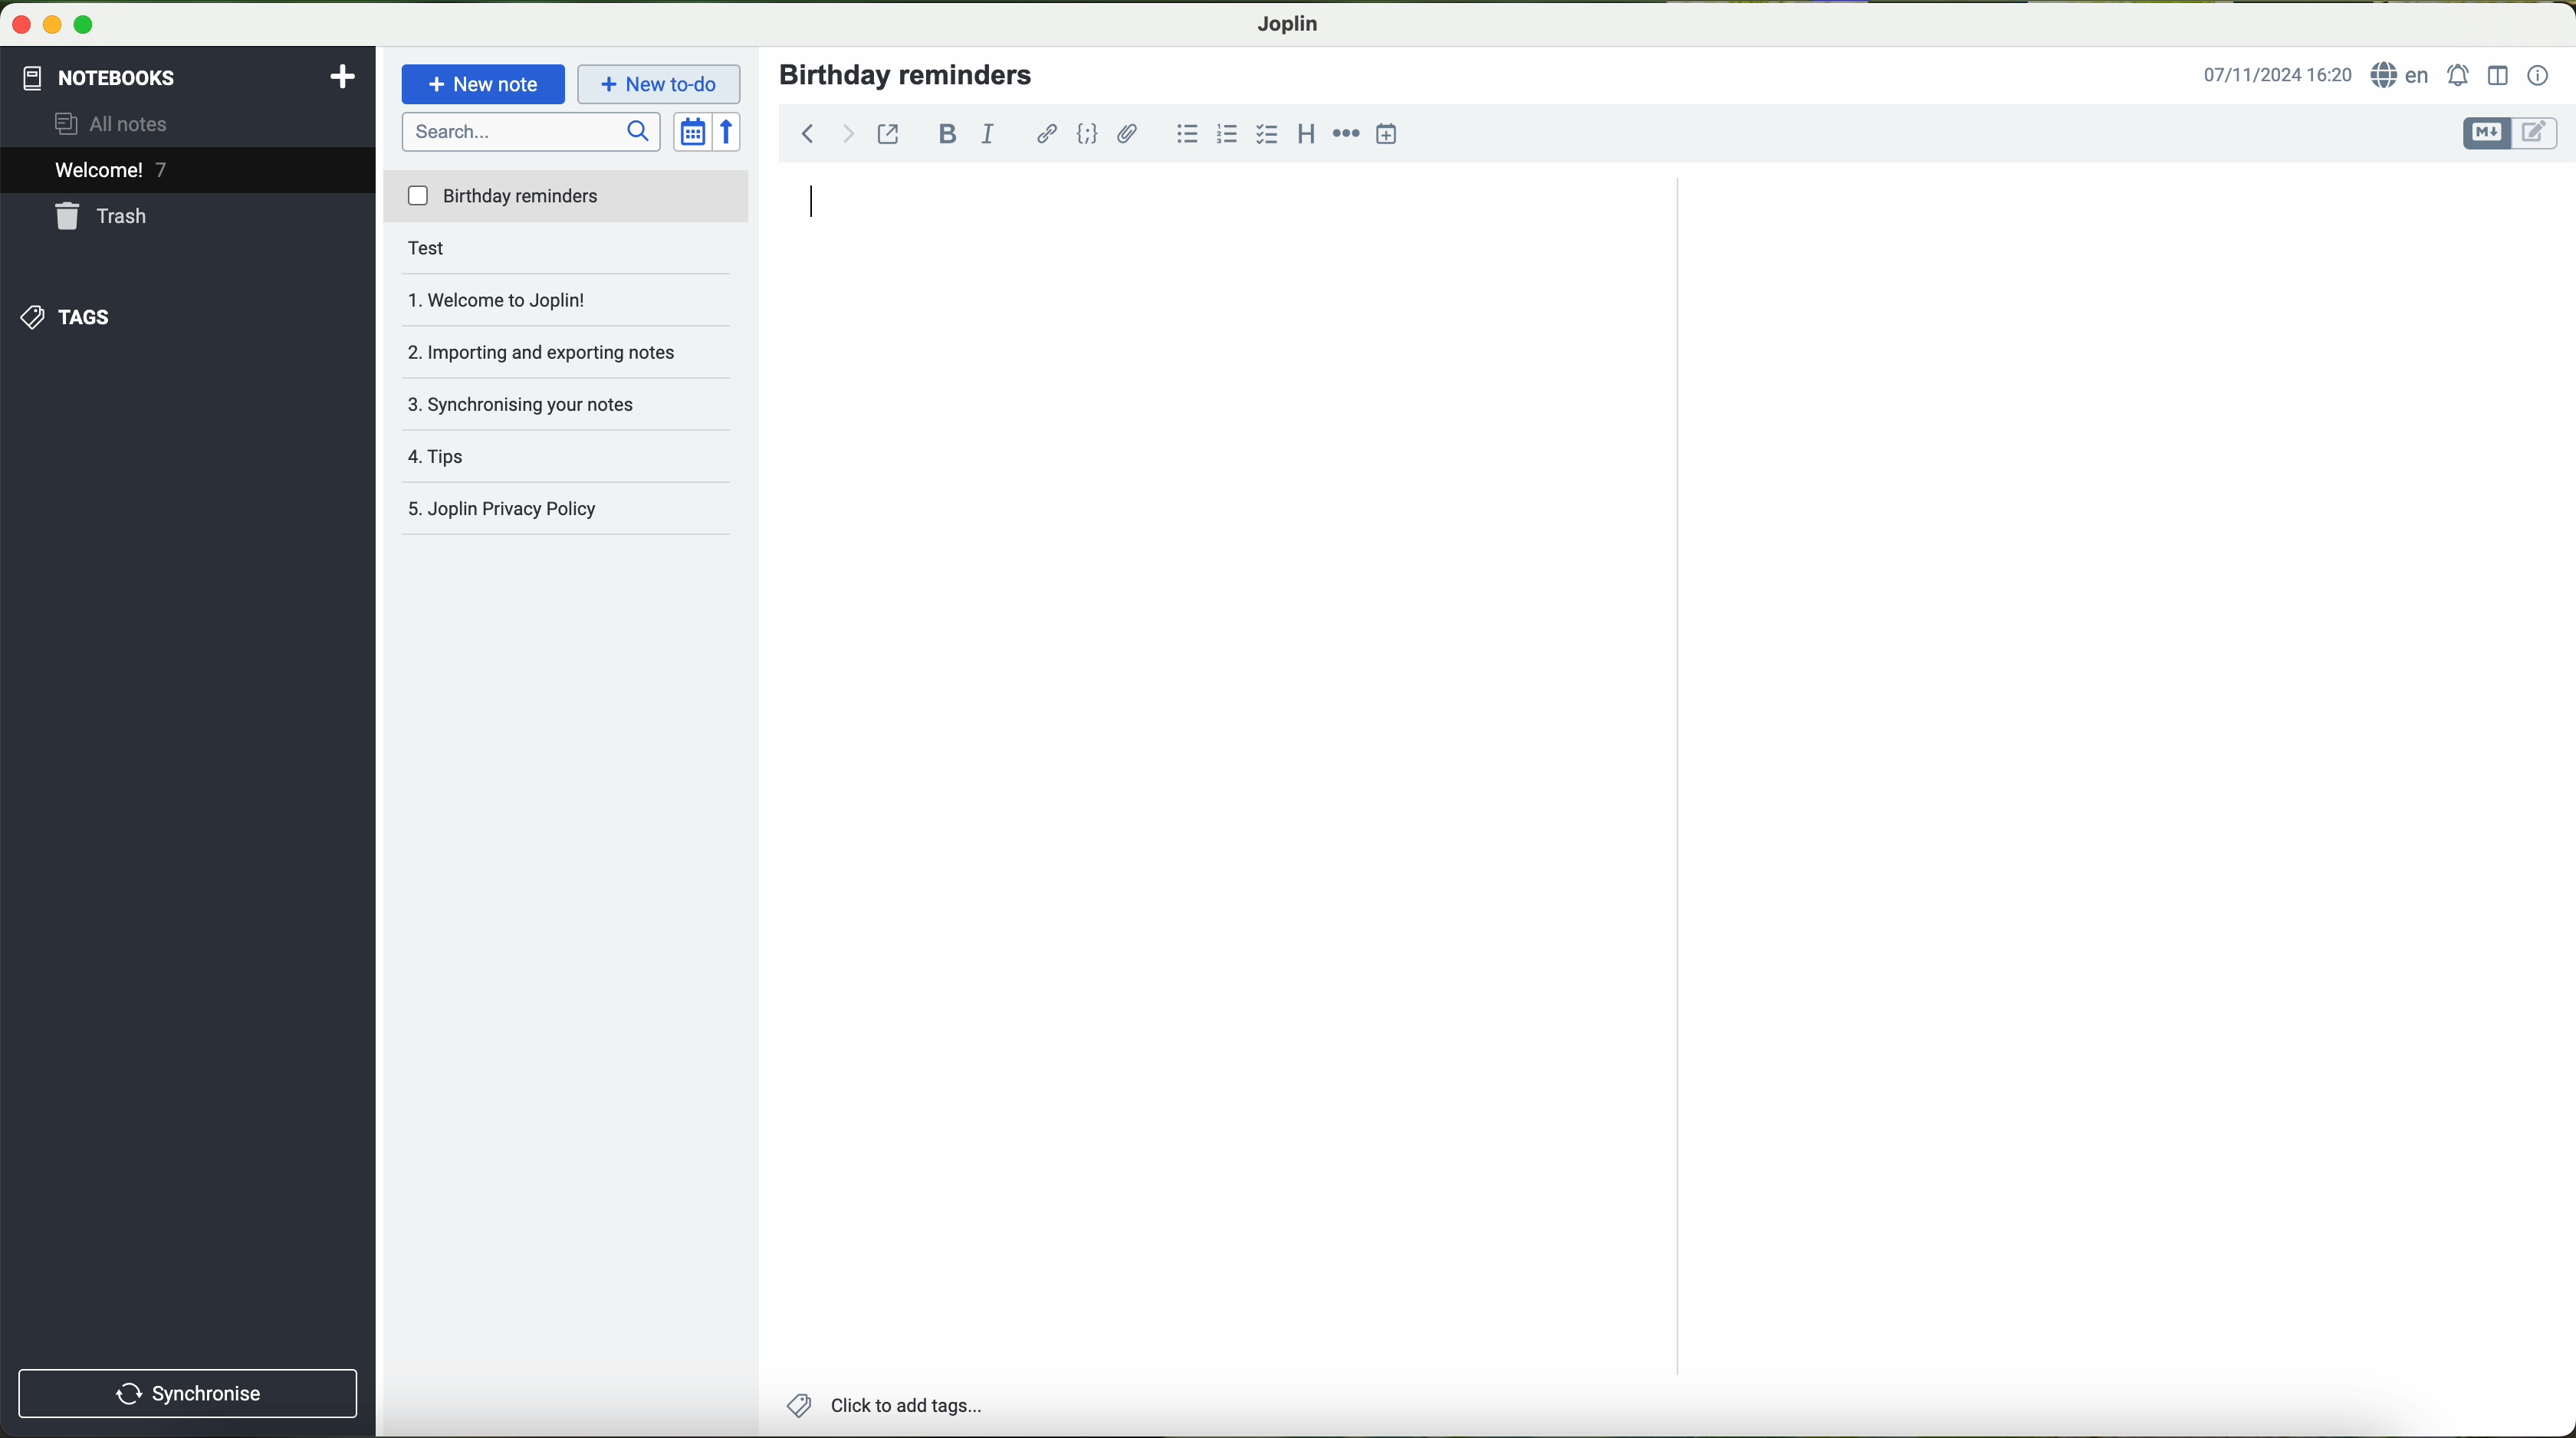 The width and height of the screenshot is (2576, 1438). I want to click on language, so click(2404, 77).